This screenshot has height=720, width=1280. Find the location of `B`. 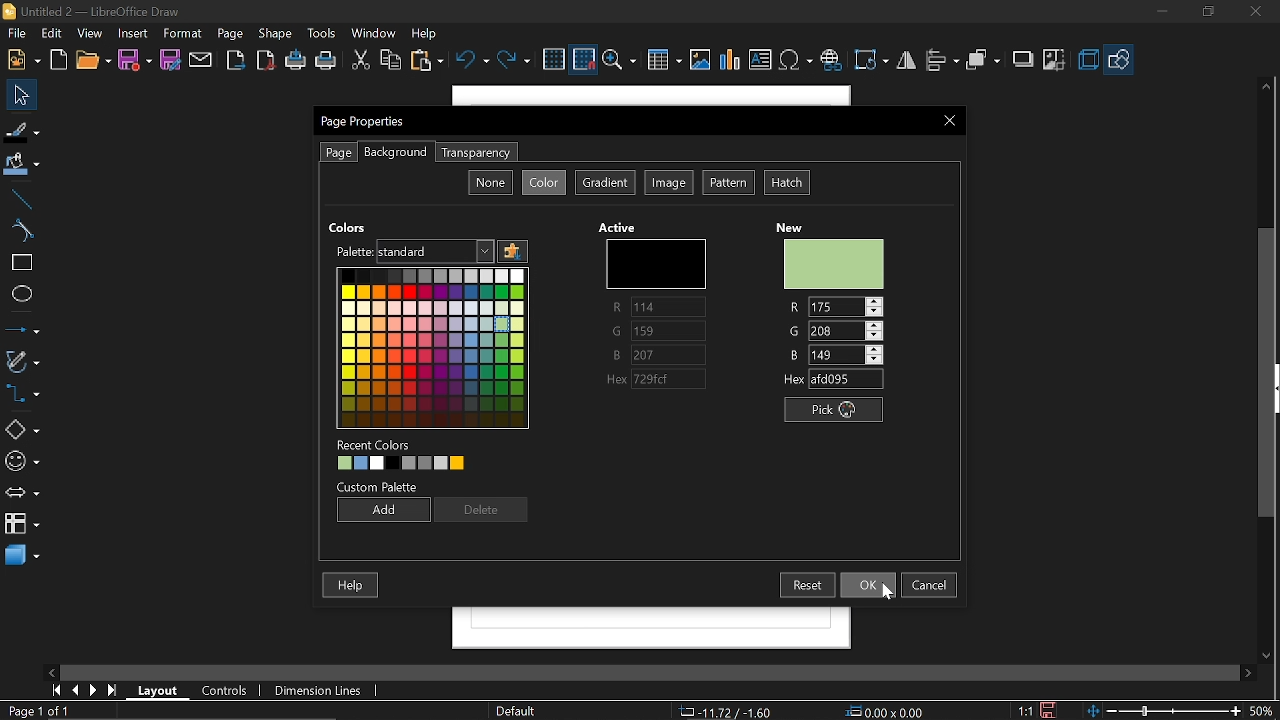

B is located at coordinates (658, 355).